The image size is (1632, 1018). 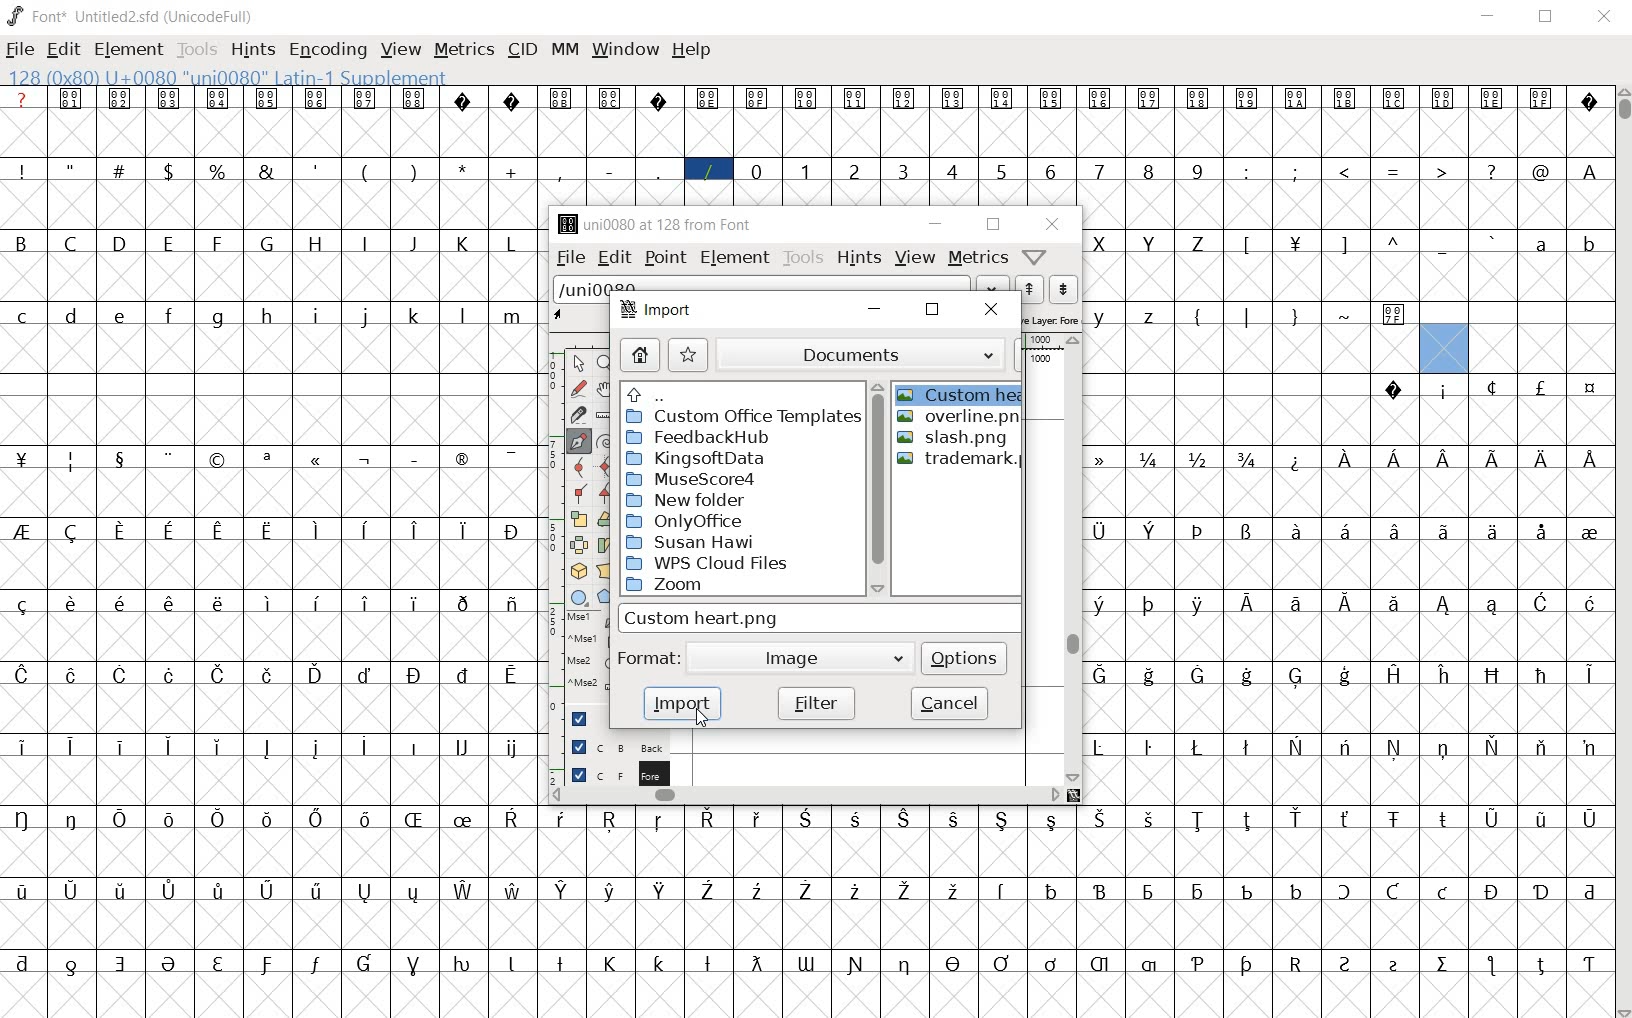 I want to click on glyph, so click(x=1198, y=821).